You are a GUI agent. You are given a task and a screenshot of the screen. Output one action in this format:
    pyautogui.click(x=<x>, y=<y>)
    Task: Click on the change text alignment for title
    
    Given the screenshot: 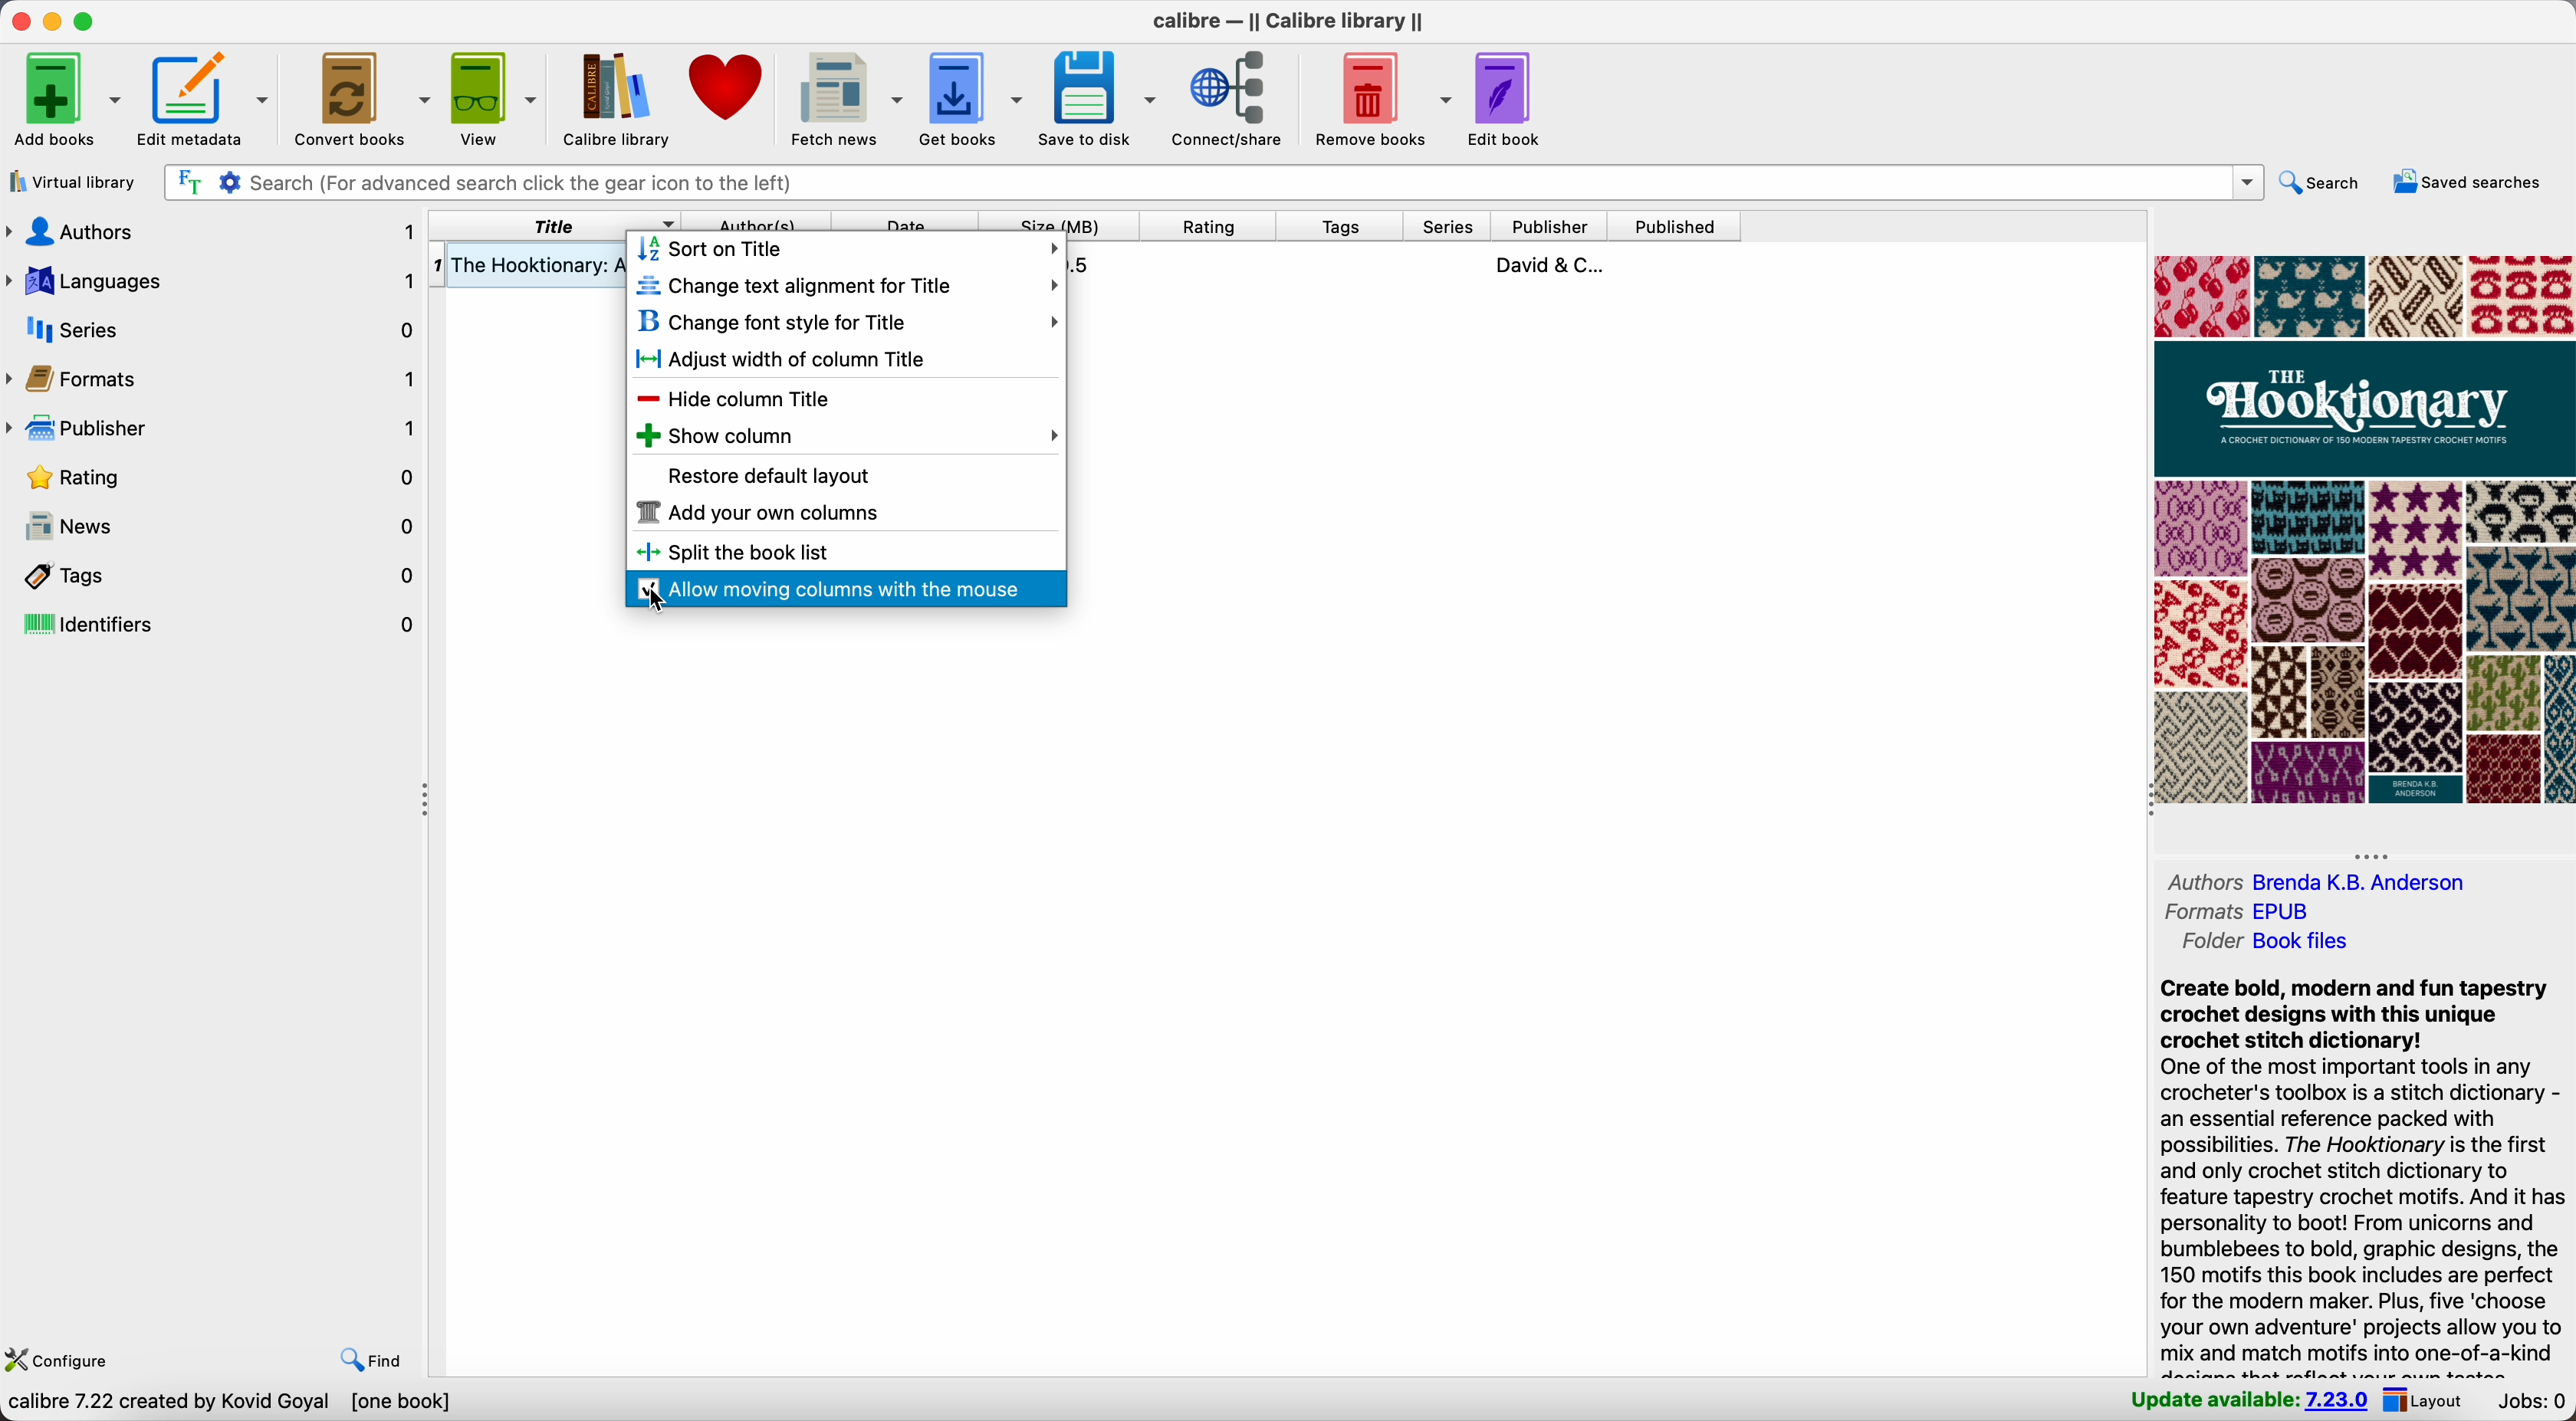 What is the action you would take?
    pyautogui.click(x=850, y=286)
    